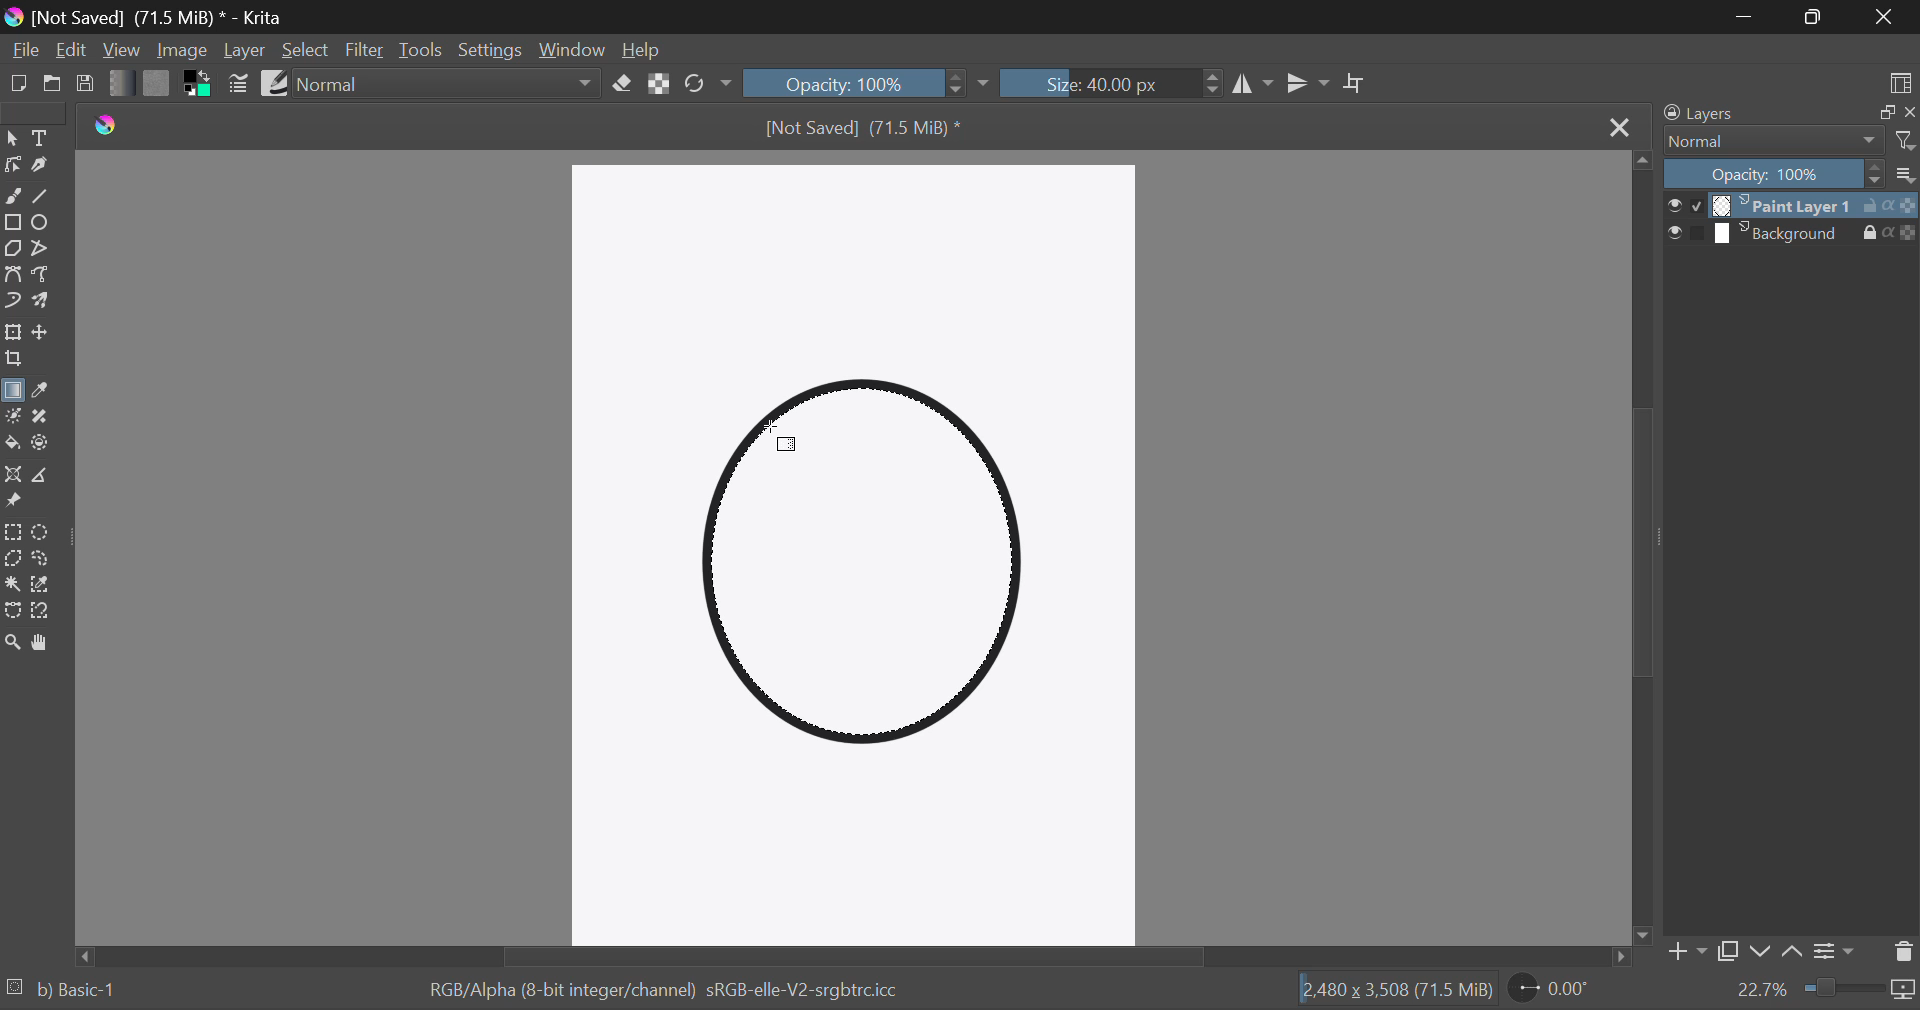 The image size is (1920, 1010). I want to click on Move layer up, so click(1790, 952).